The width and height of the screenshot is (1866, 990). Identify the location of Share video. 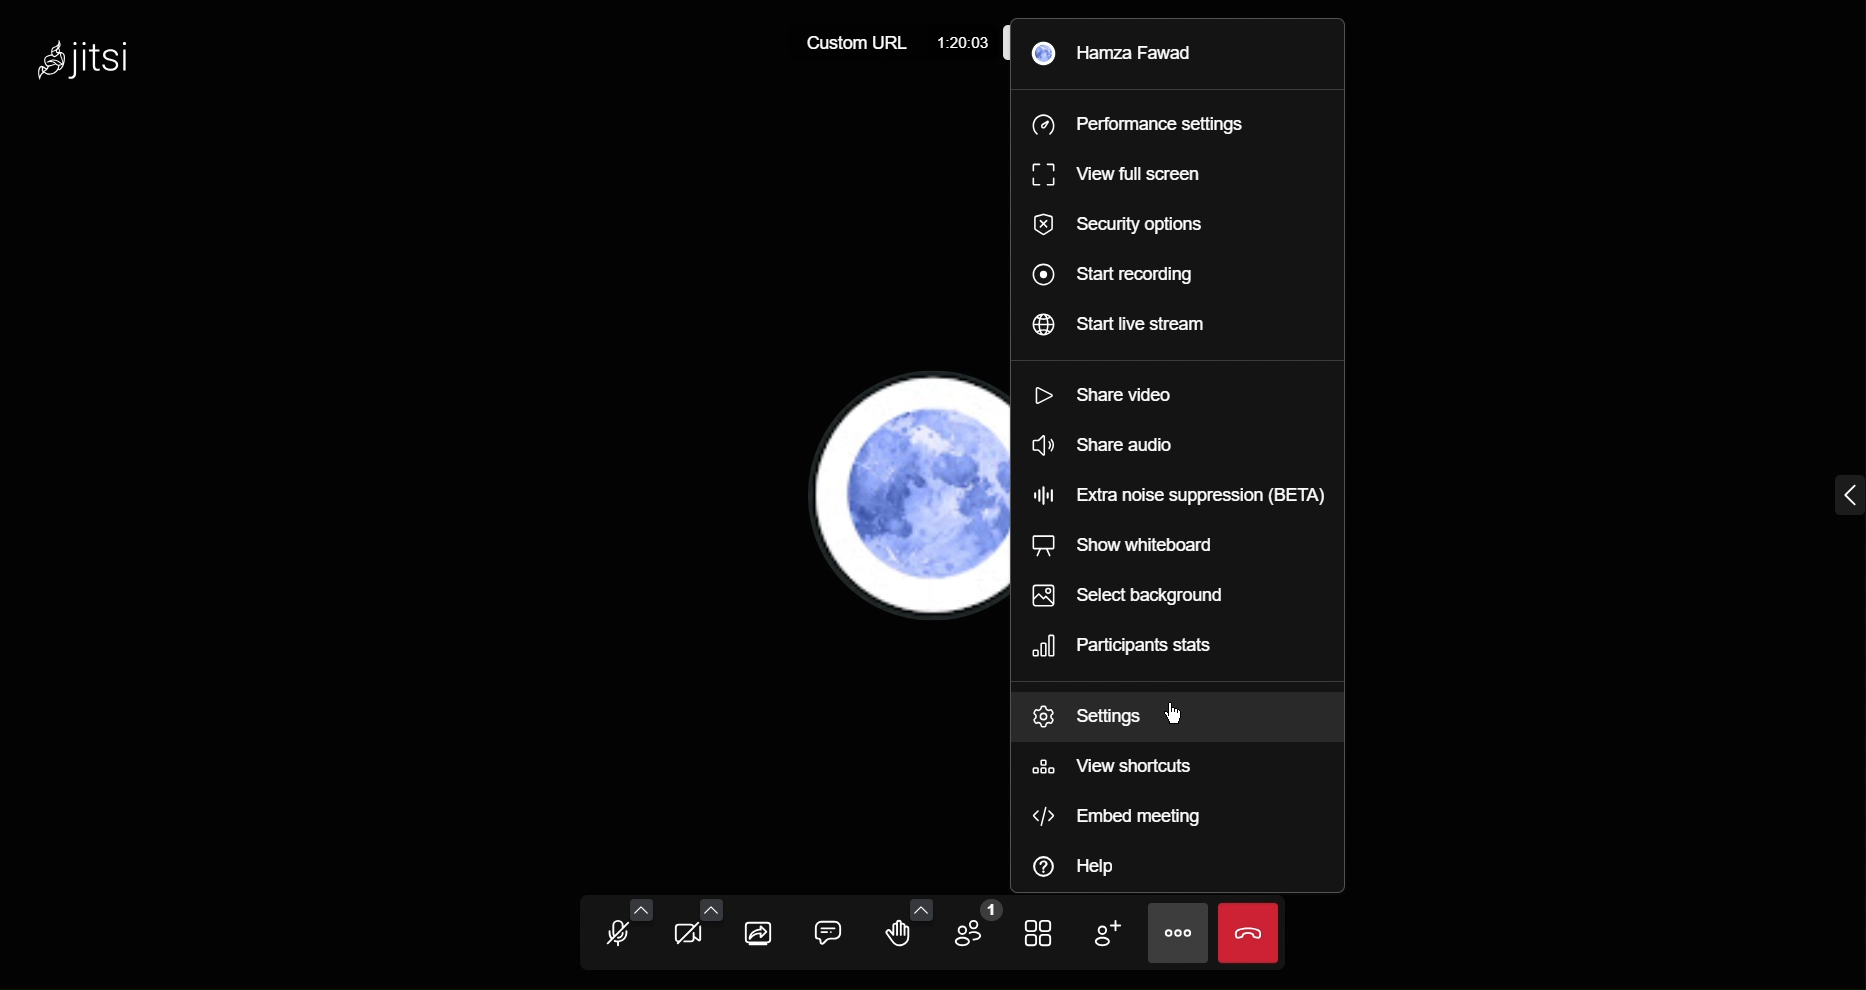
(1106, 394).